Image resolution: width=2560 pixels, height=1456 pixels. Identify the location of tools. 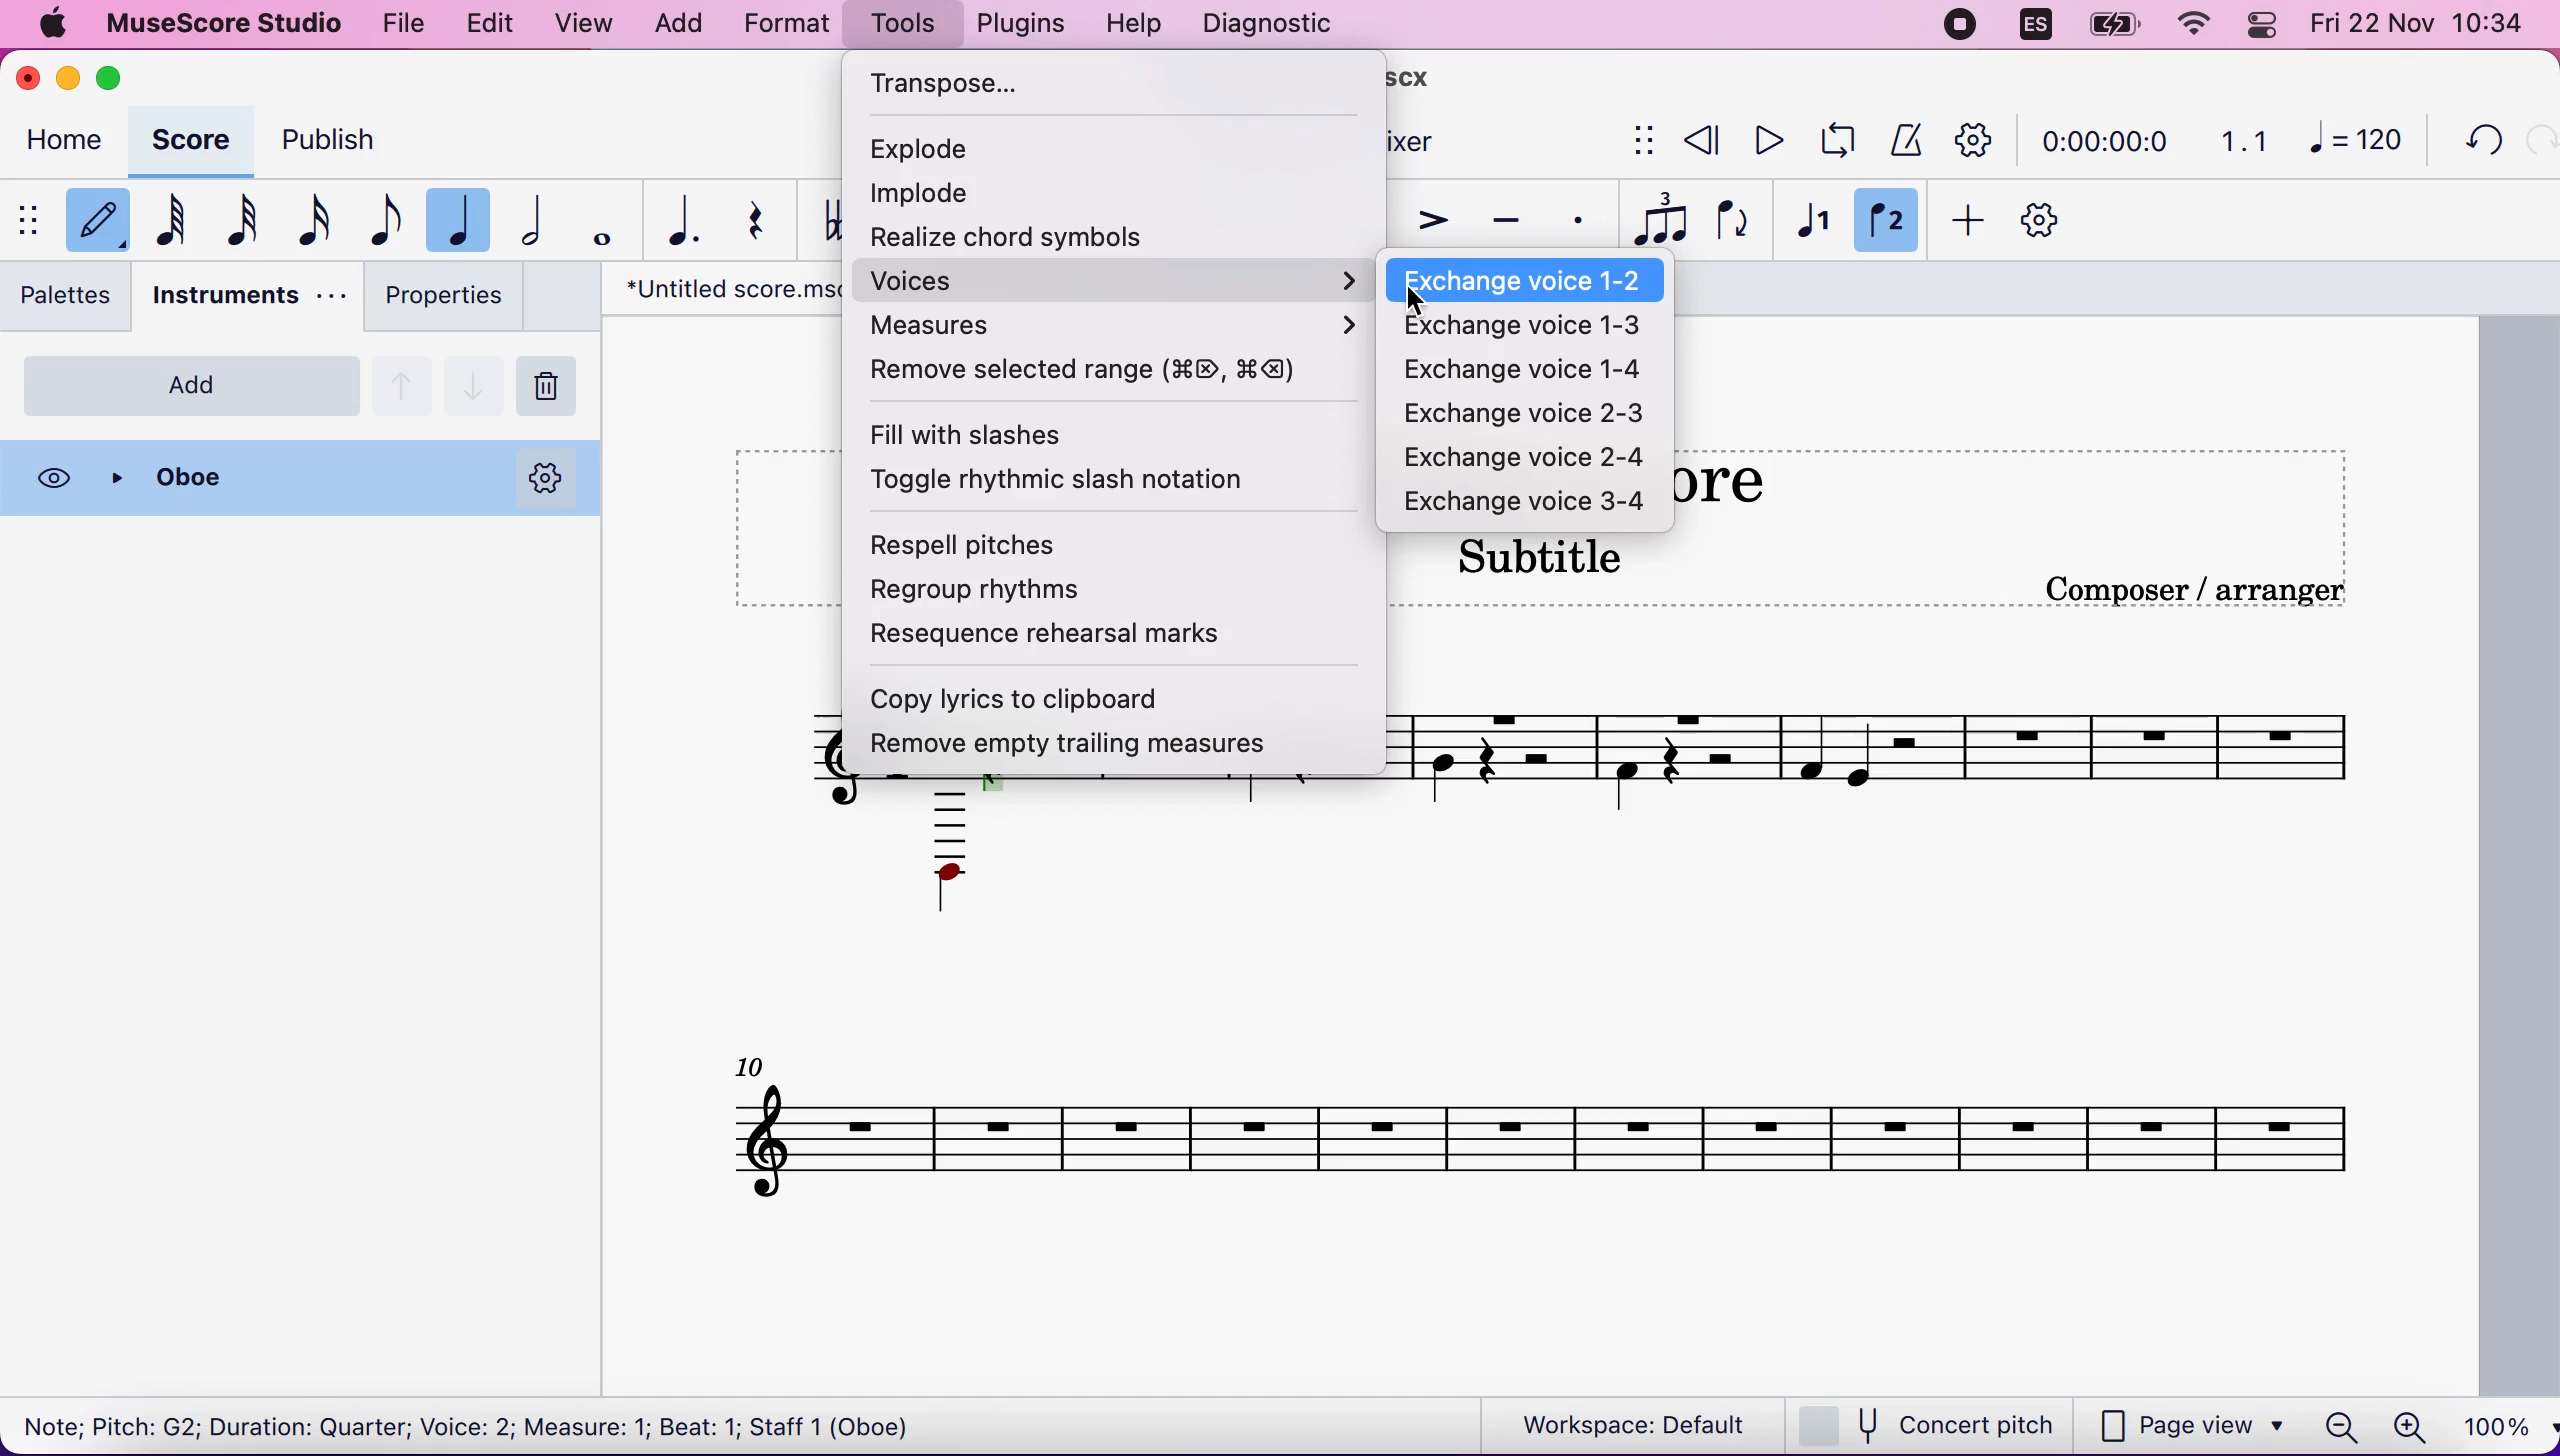
(904, 27).